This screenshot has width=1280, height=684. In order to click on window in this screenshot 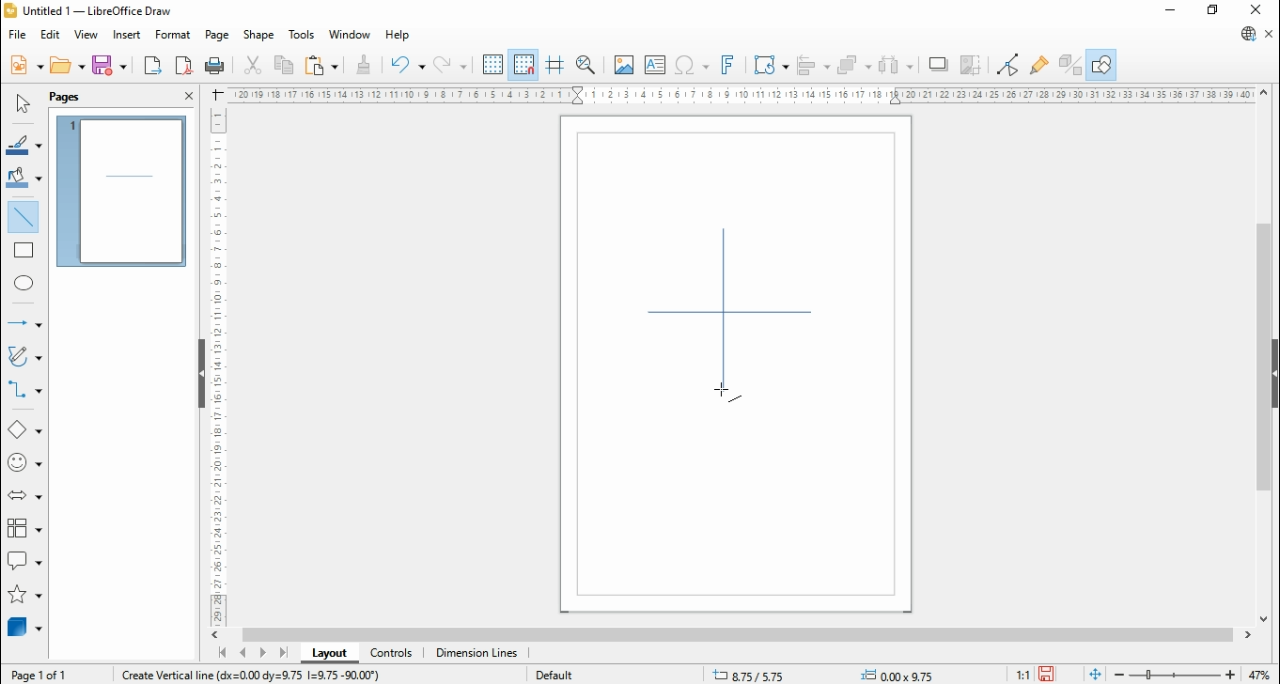, I will do `click(349, 36)`.